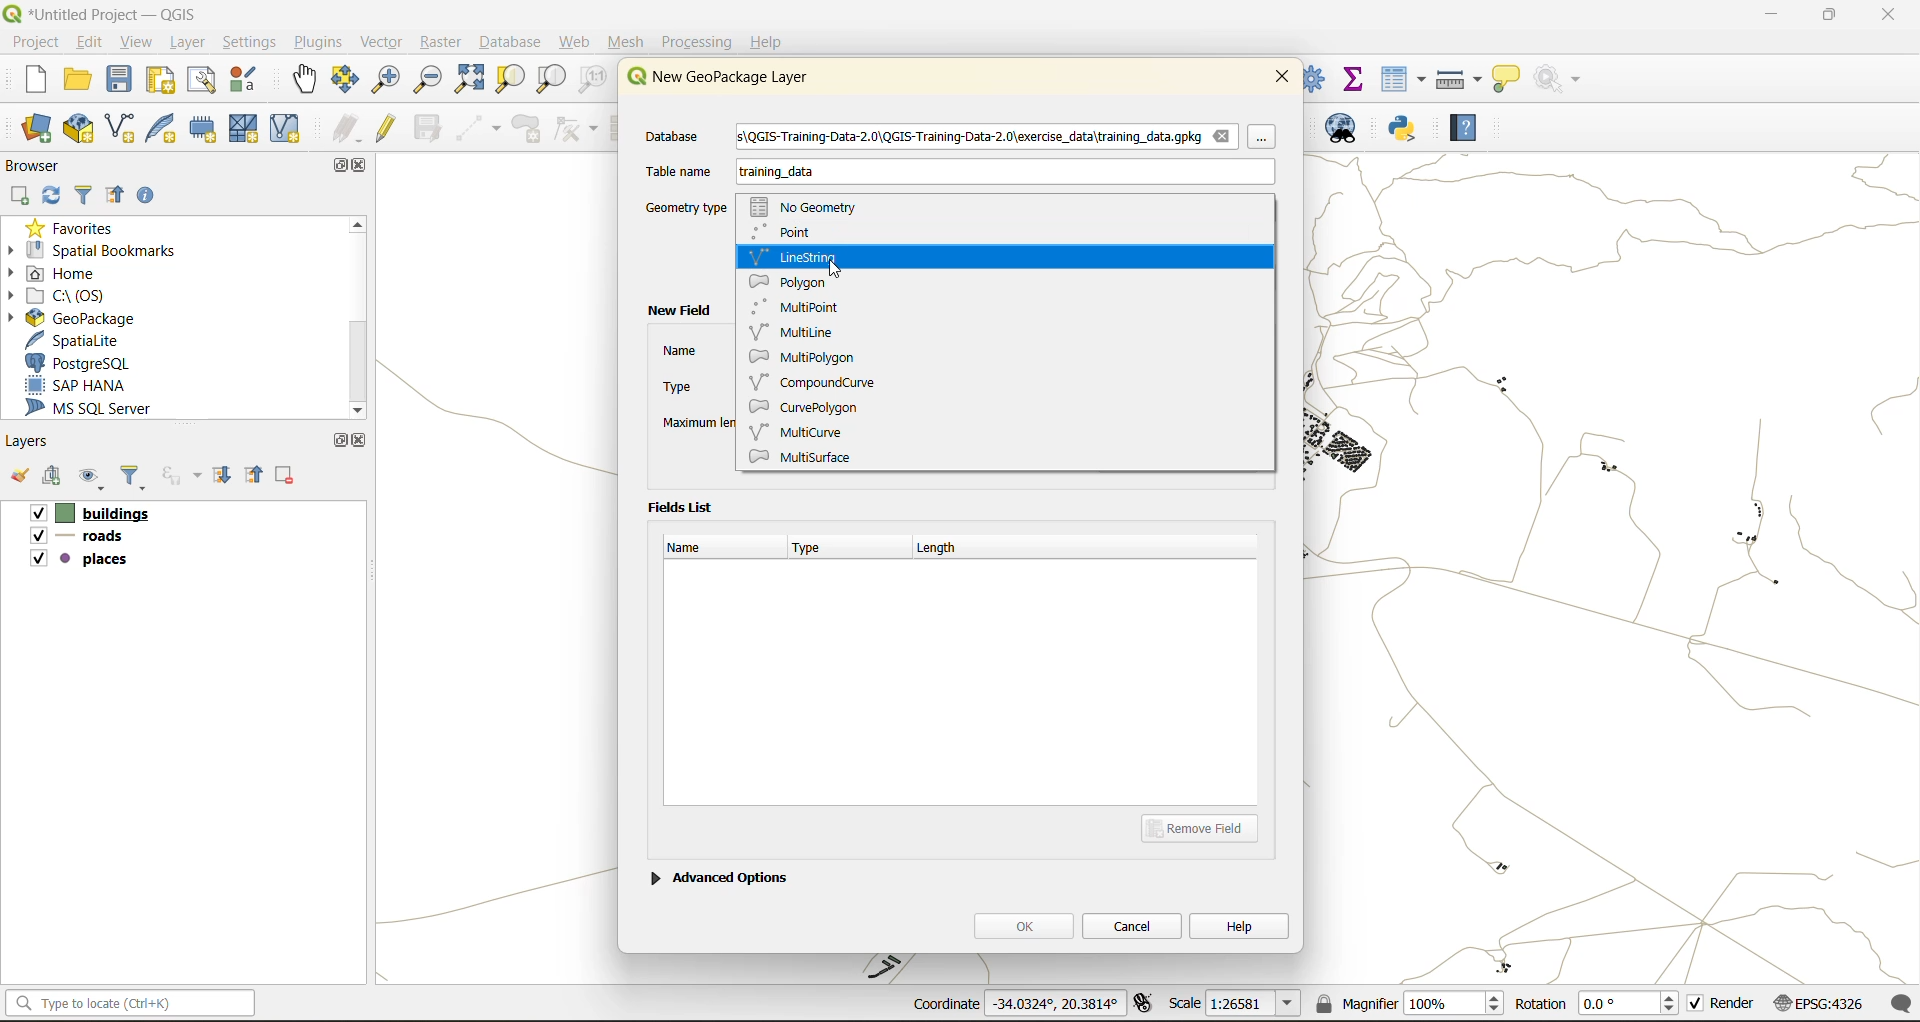  What do you see at coordinates (688, 208) in the screenshot?
I see `Geometry type` at bounding box center [688, 208].